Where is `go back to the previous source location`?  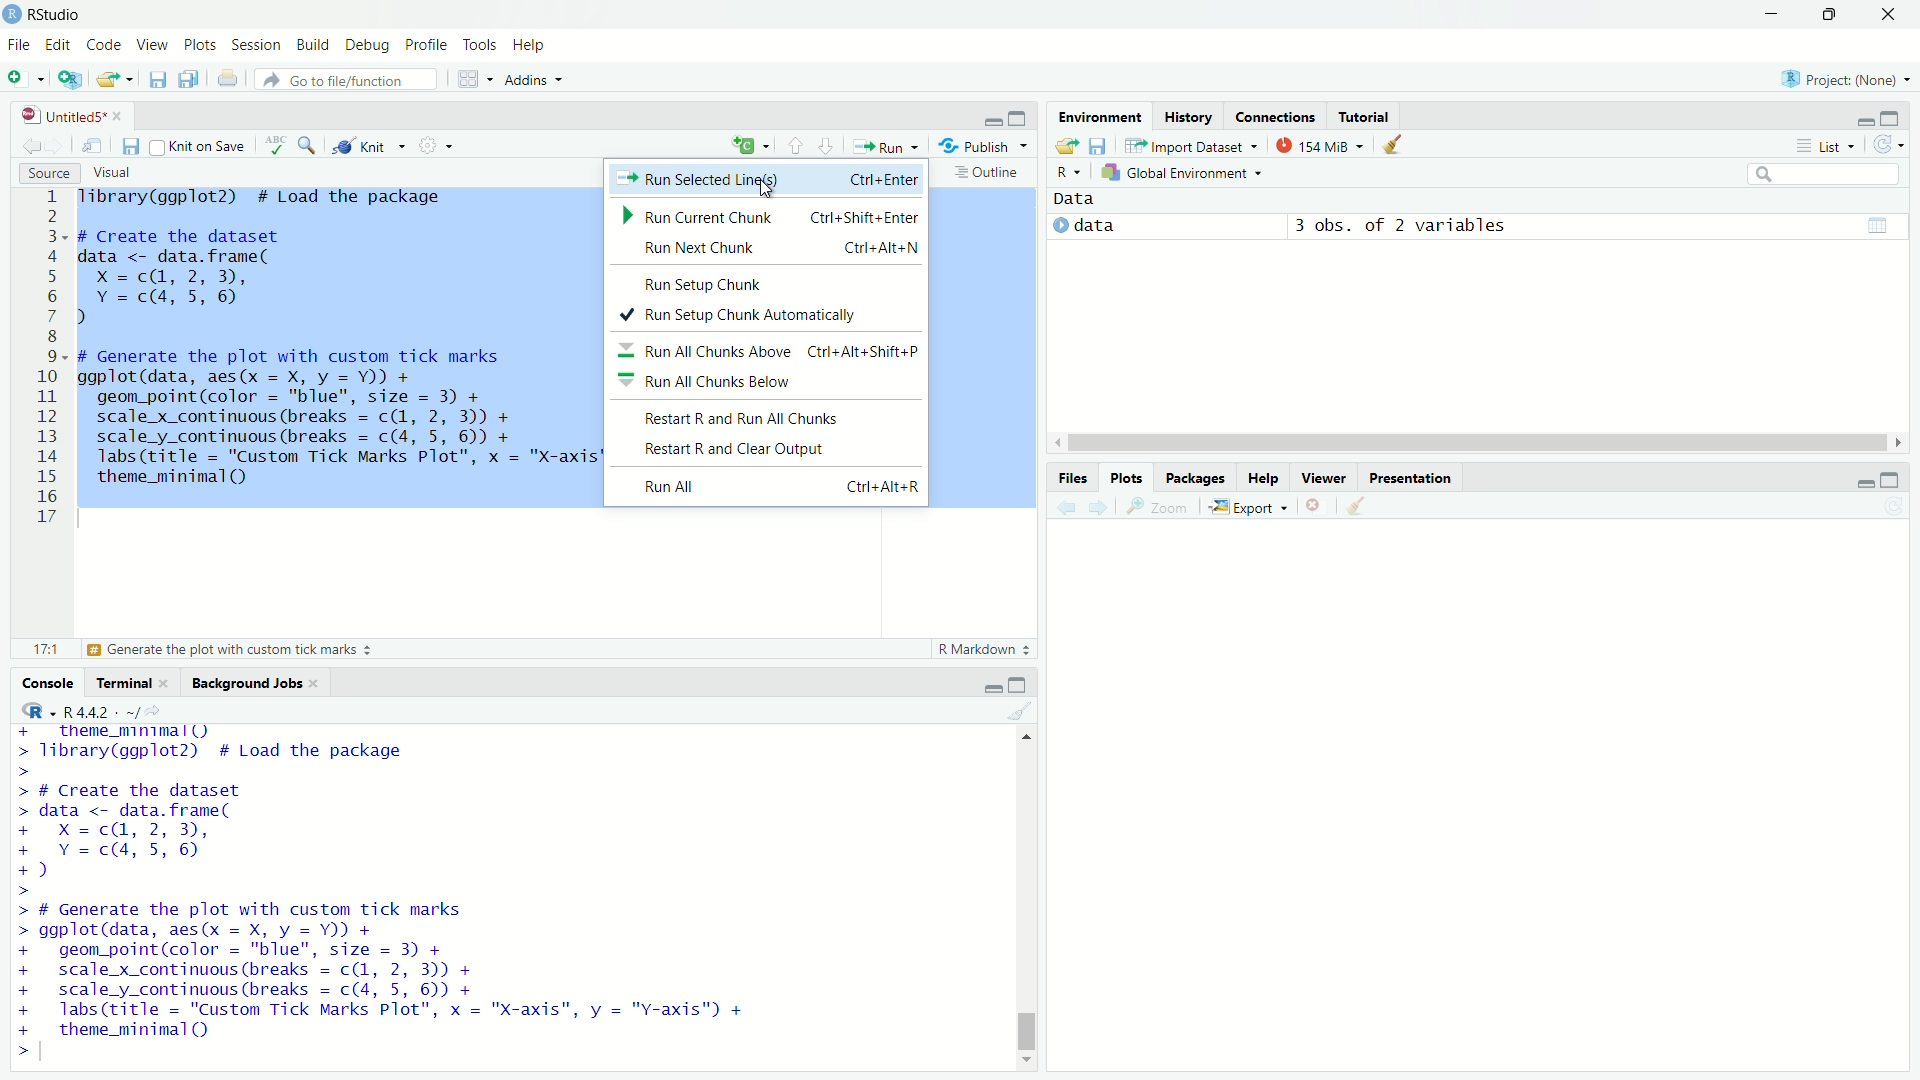 go back to the previous source location is located at coordinates (22, 144).